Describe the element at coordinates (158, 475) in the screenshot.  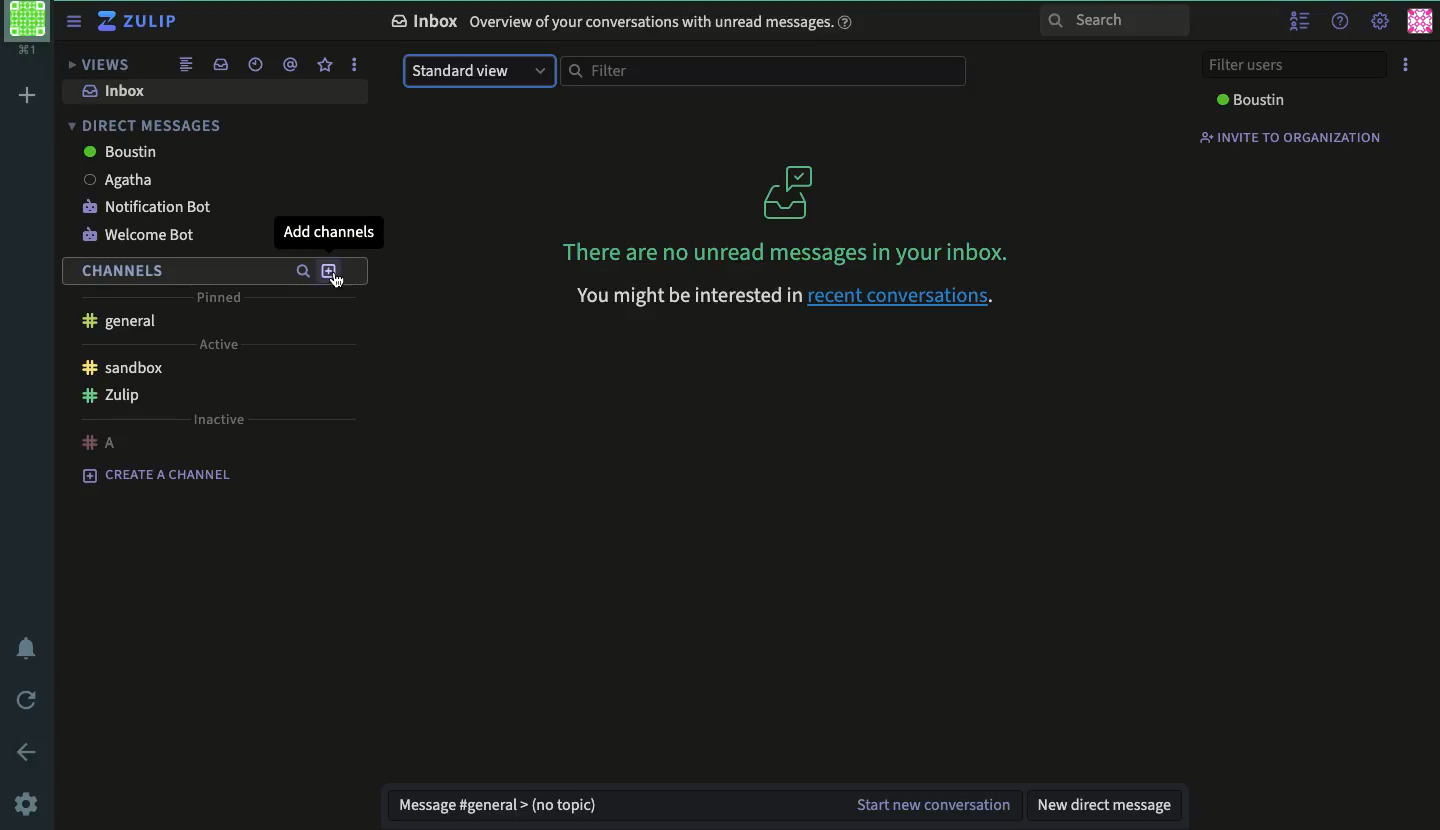
I see `create a channel` at that location.